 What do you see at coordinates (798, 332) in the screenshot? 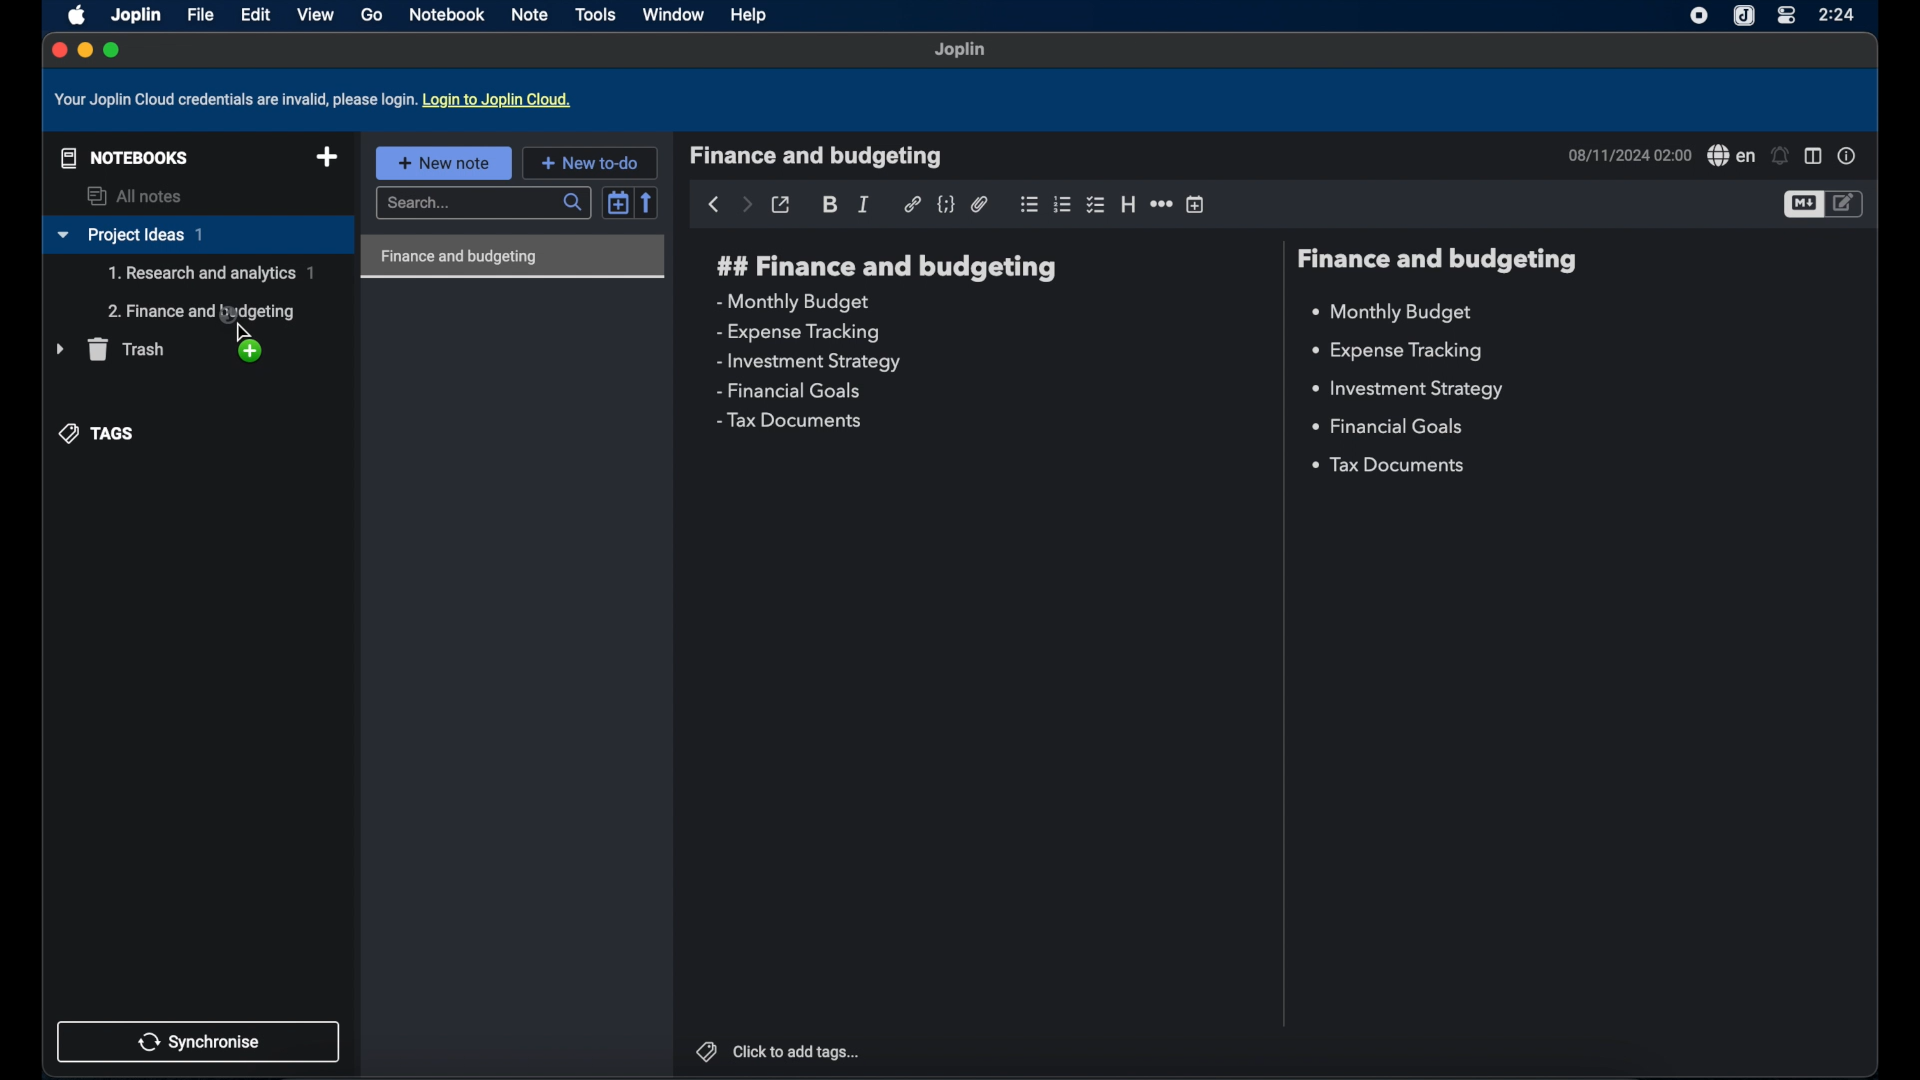
I see `expense tracking` at bounding box center [798, 332].